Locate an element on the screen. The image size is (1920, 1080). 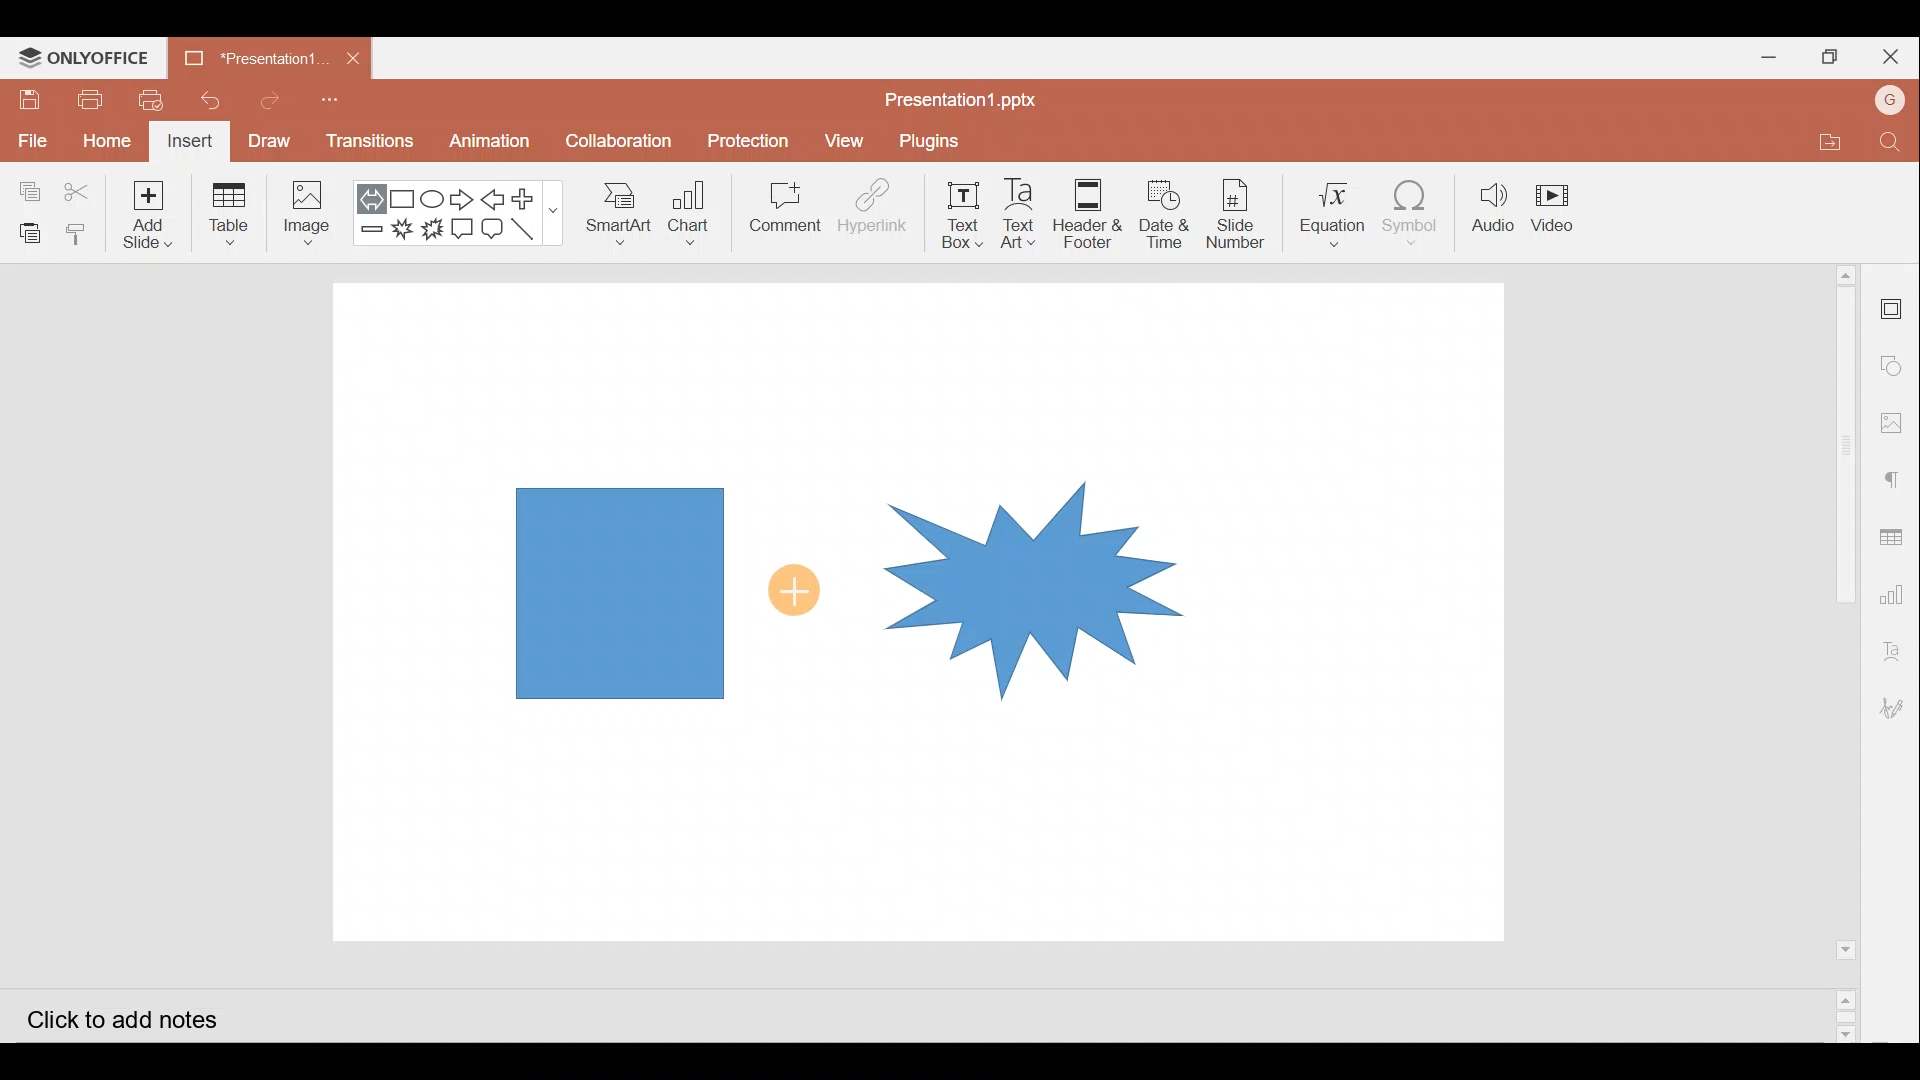
Redo is located at coordinates (277, 100).